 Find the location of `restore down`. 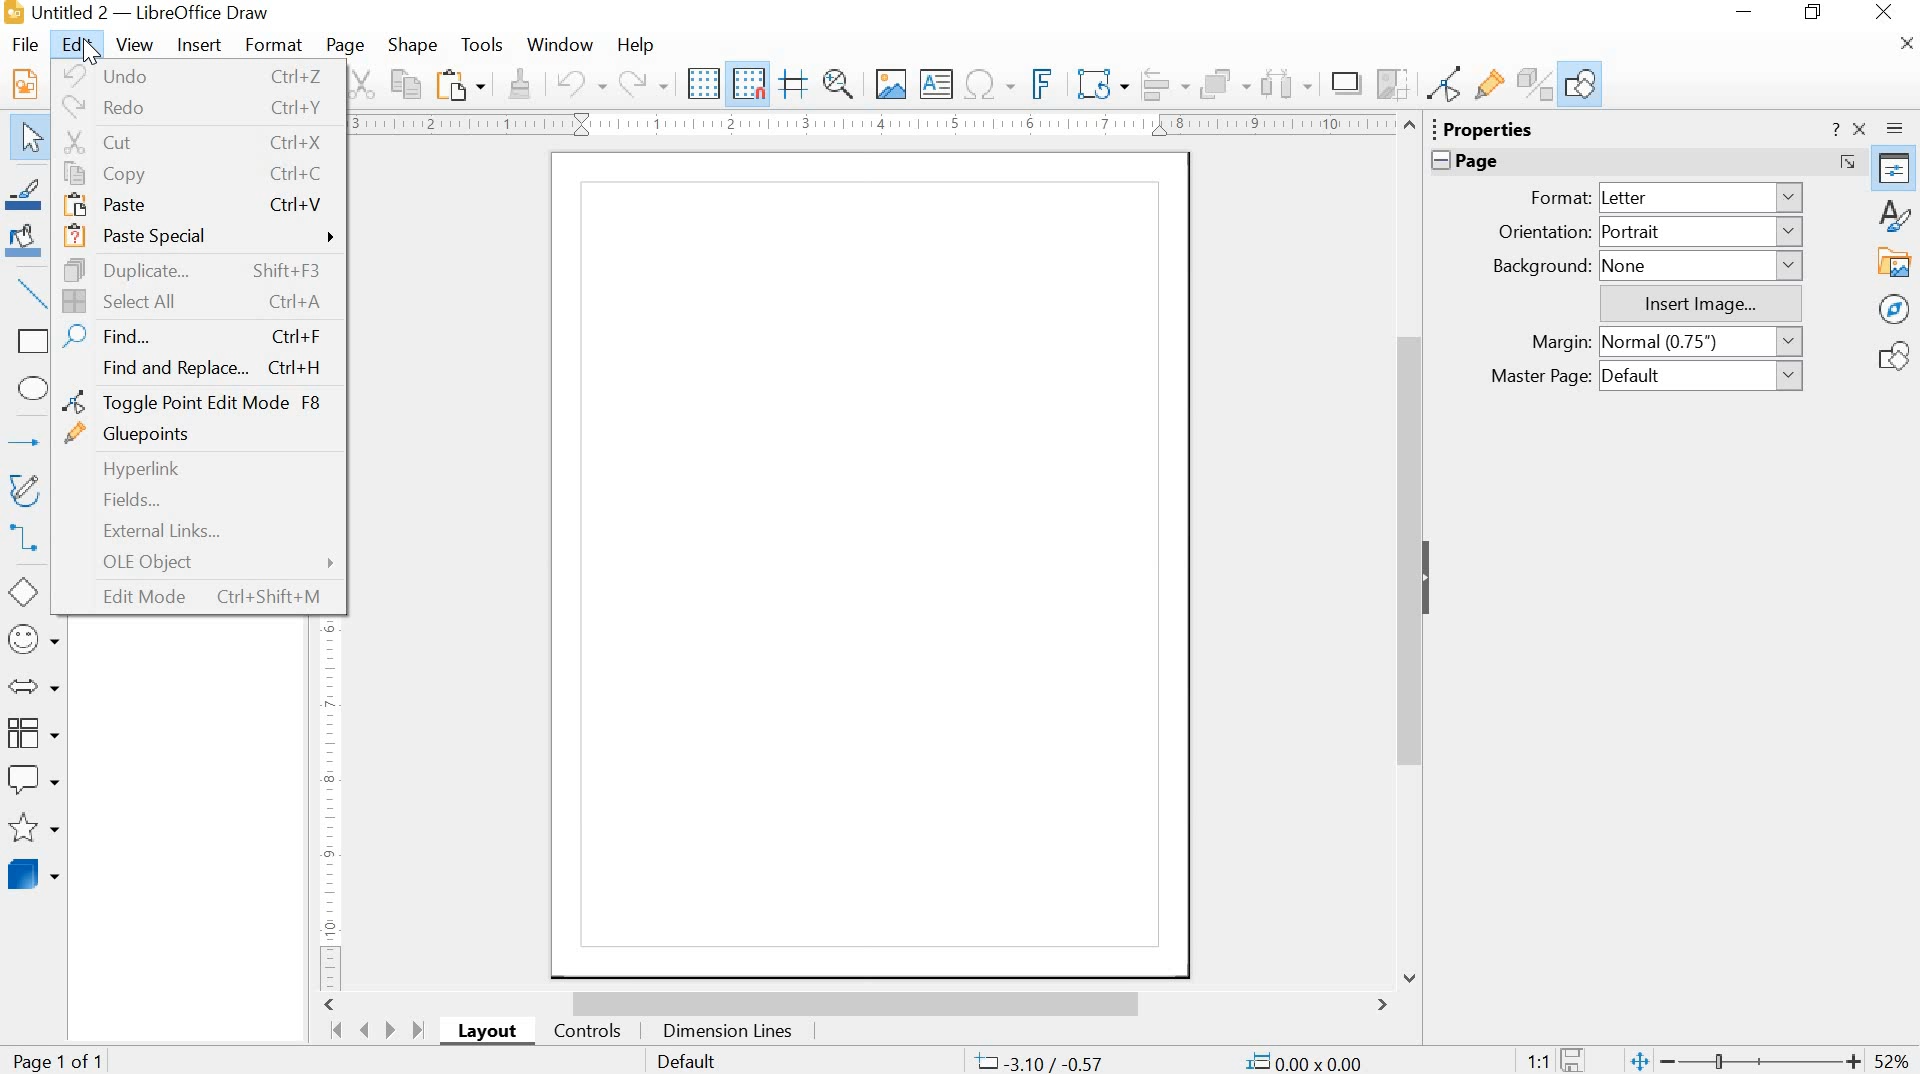

restore down is located at coordinates (1813, 15).